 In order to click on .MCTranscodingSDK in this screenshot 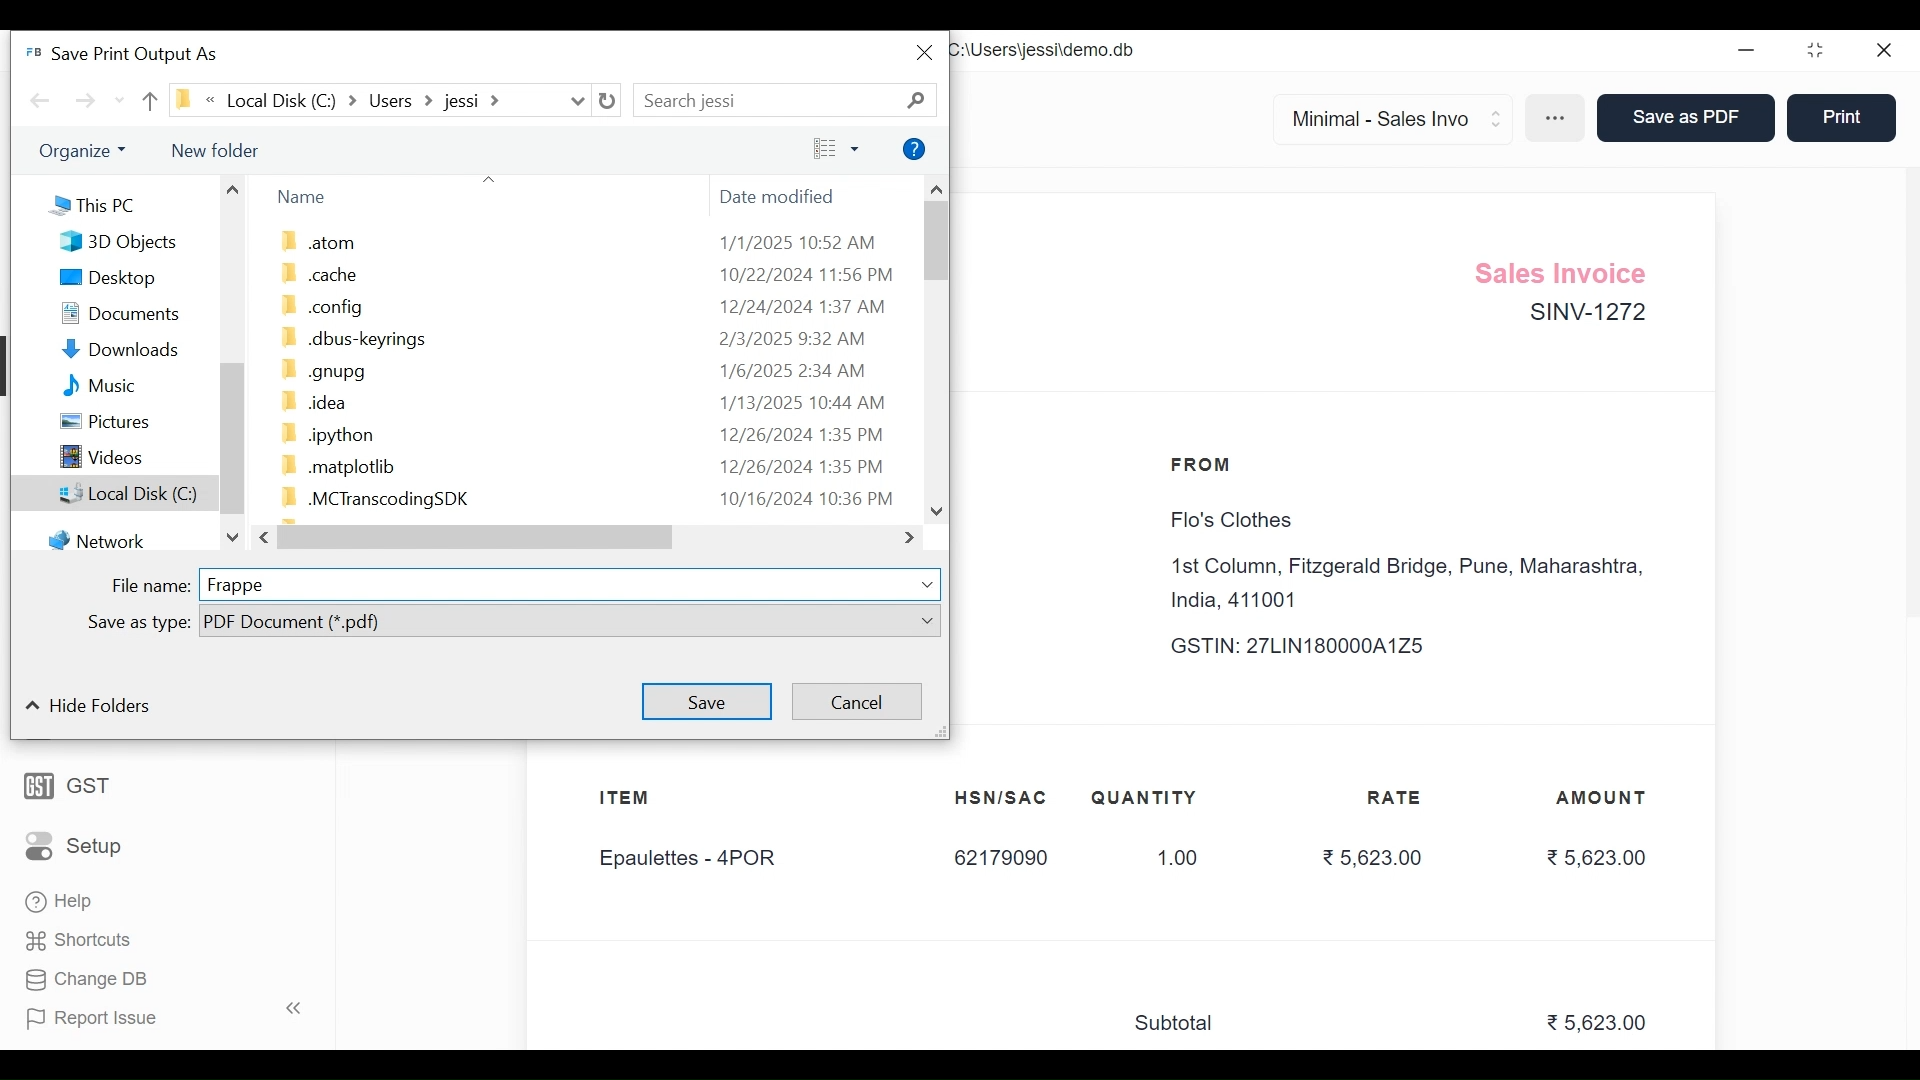, I will do `click(367, 496)`.